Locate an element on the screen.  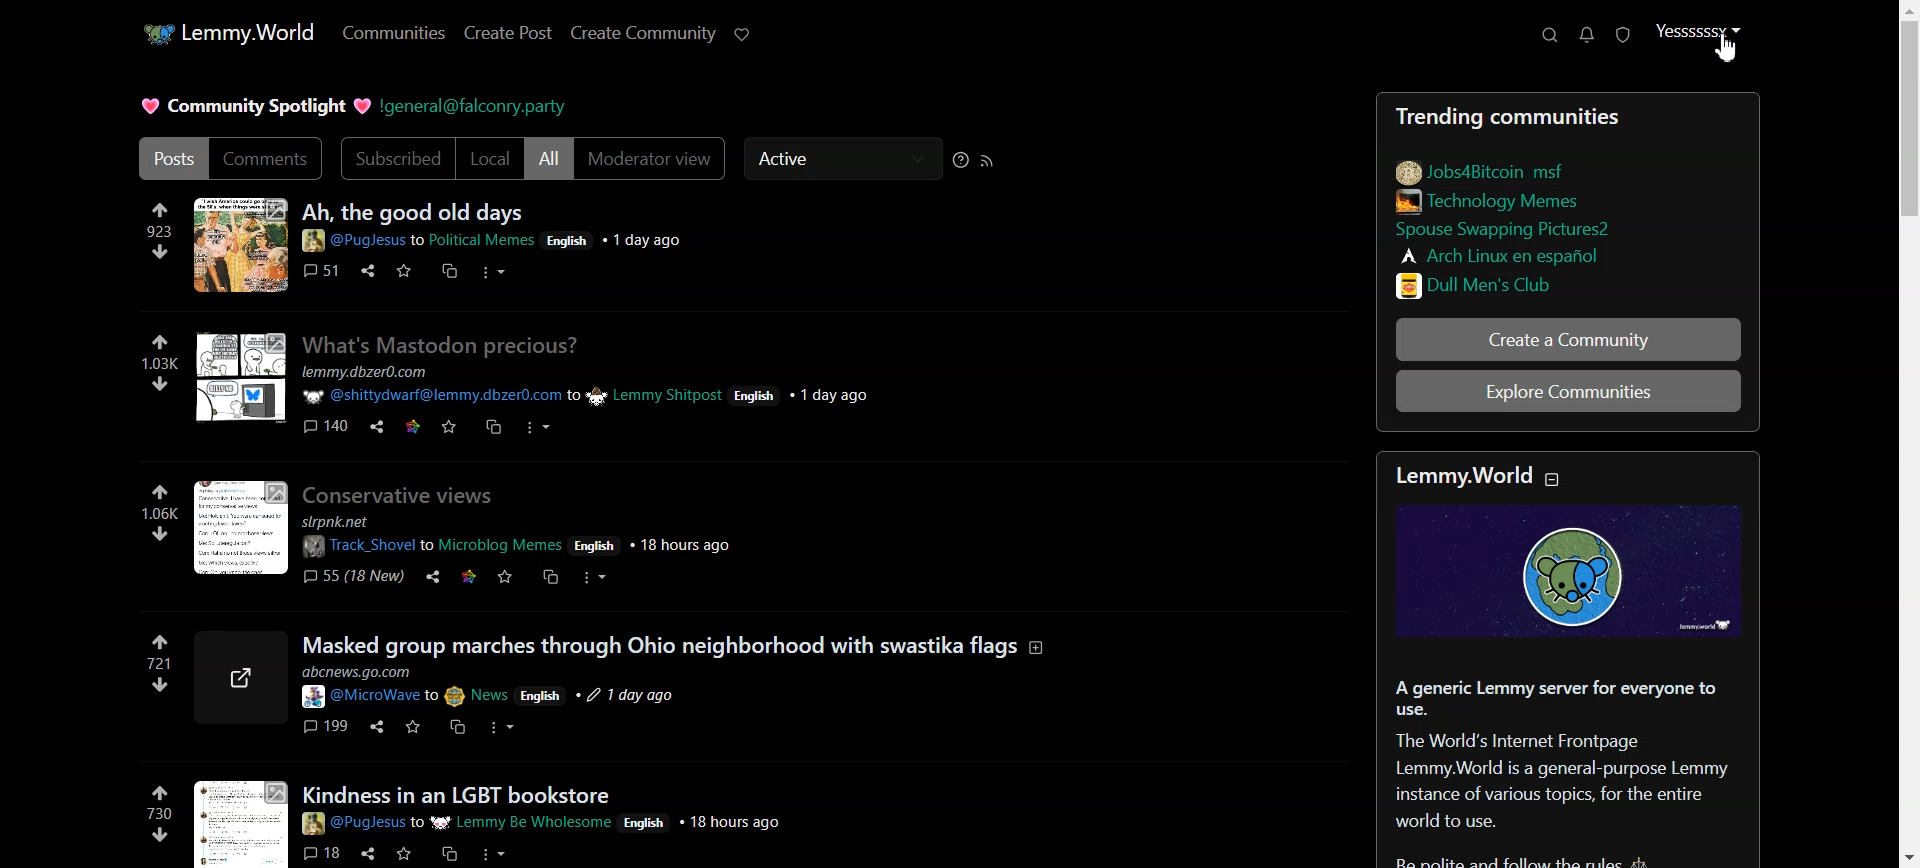
numbers is located at coordinates (158, 663).